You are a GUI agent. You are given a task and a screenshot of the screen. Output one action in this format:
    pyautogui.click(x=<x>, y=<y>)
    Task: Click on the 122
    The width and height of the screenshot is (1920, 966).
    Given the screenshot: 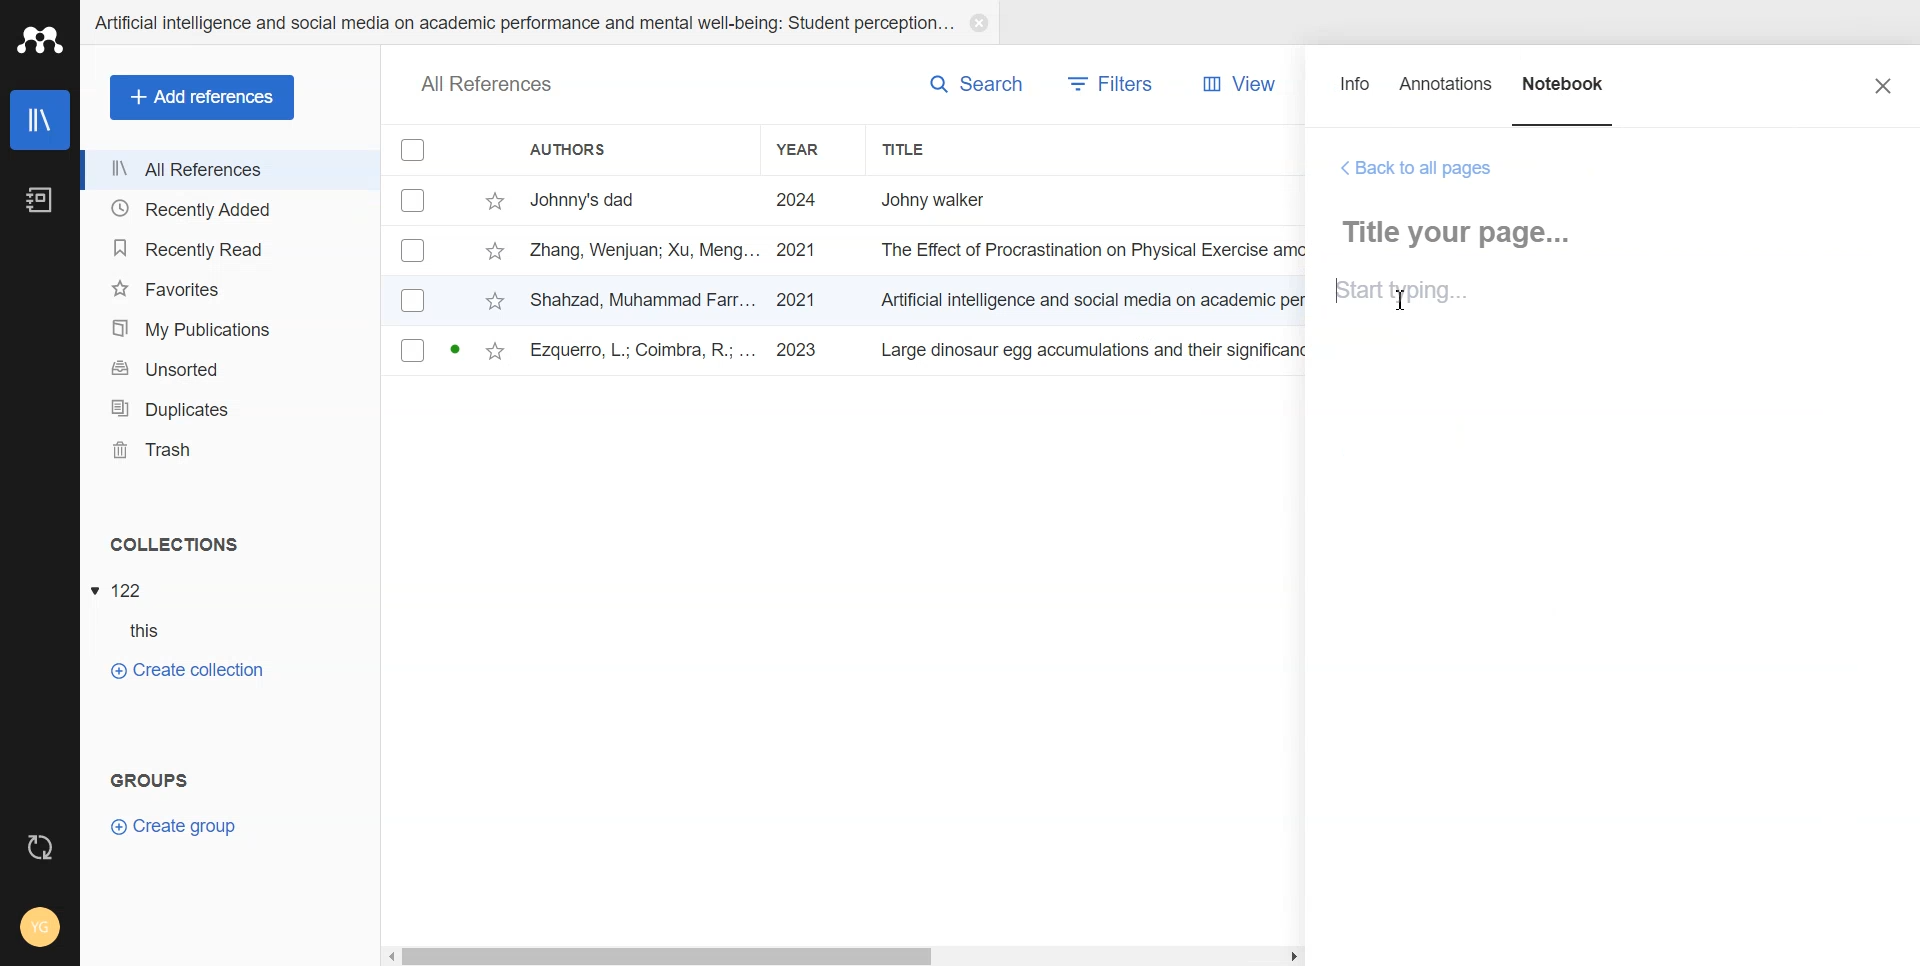 What is the action you would take?
    pyautogui.click(x=129, y=591)
    